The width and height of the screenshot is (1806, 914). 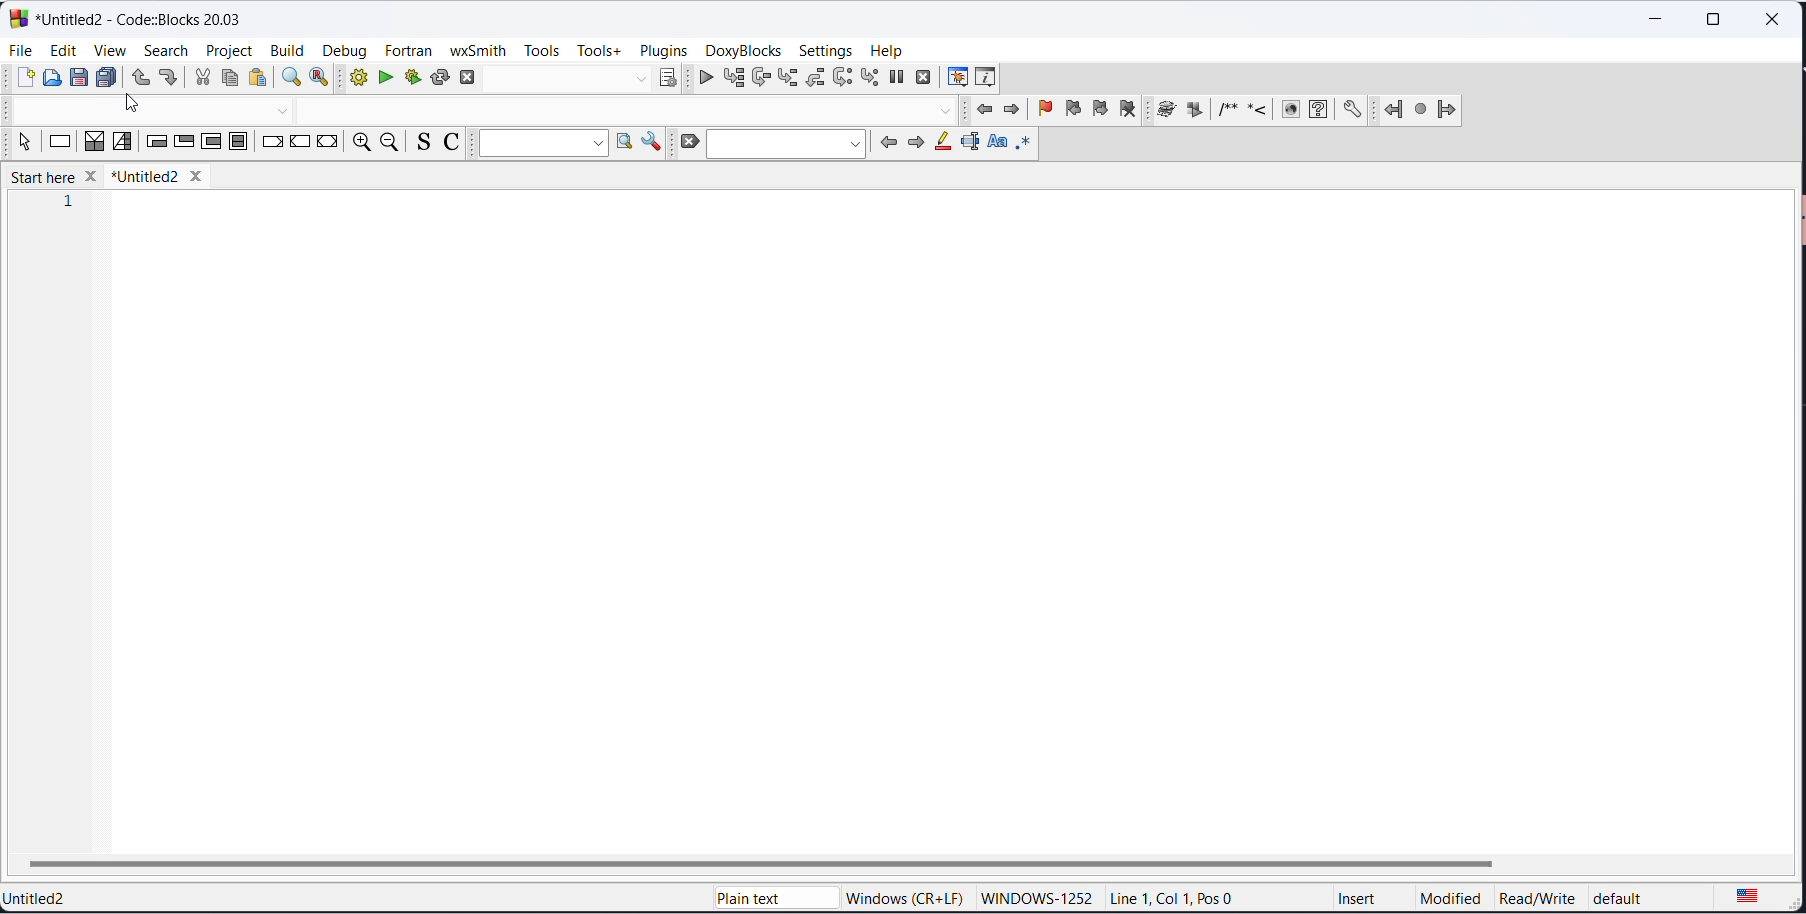 What do you see at coordinates (457, 144) in the screenshot?
I see `toggle comments` at bounding box center [457, 144].